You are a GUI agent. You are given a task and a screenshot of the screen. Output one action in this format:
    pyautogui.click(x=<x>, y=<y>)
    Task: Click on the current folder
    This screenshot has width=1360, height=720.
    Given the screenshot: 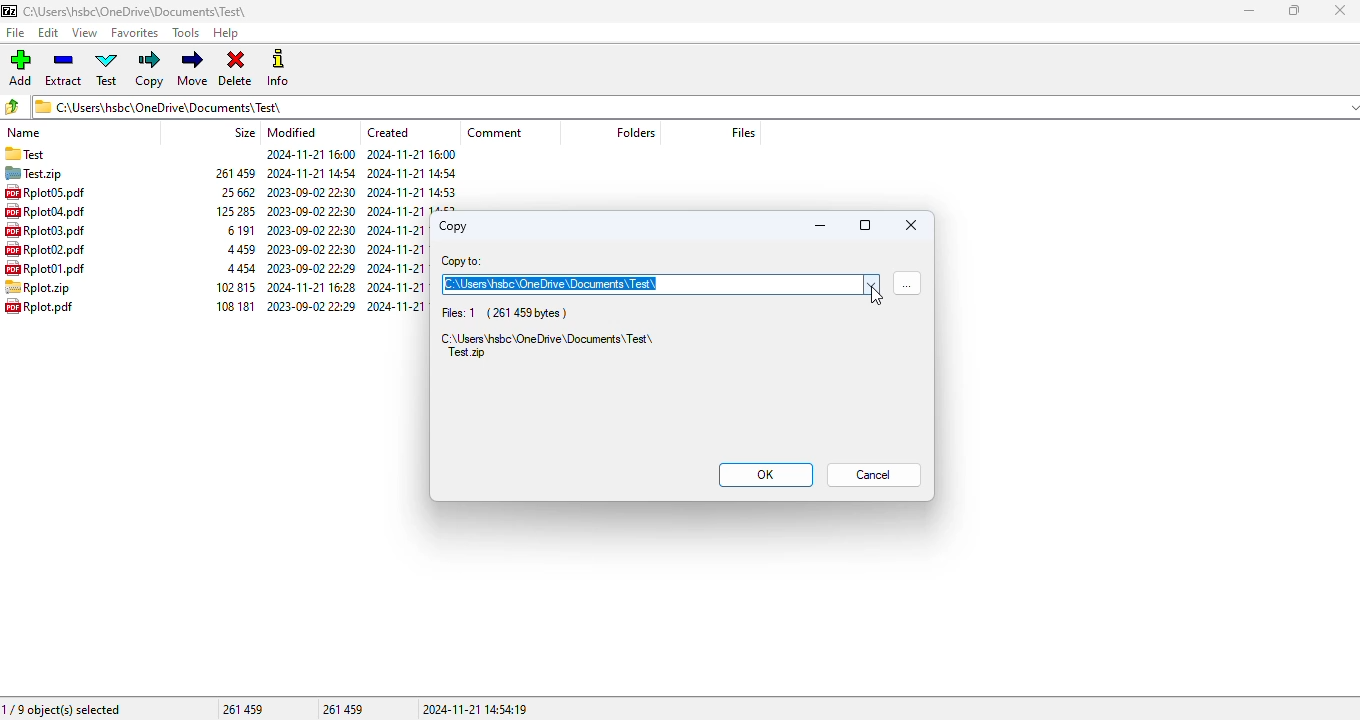 What is the action you would take?
    pyautogui.click(x=694, y=107)
    